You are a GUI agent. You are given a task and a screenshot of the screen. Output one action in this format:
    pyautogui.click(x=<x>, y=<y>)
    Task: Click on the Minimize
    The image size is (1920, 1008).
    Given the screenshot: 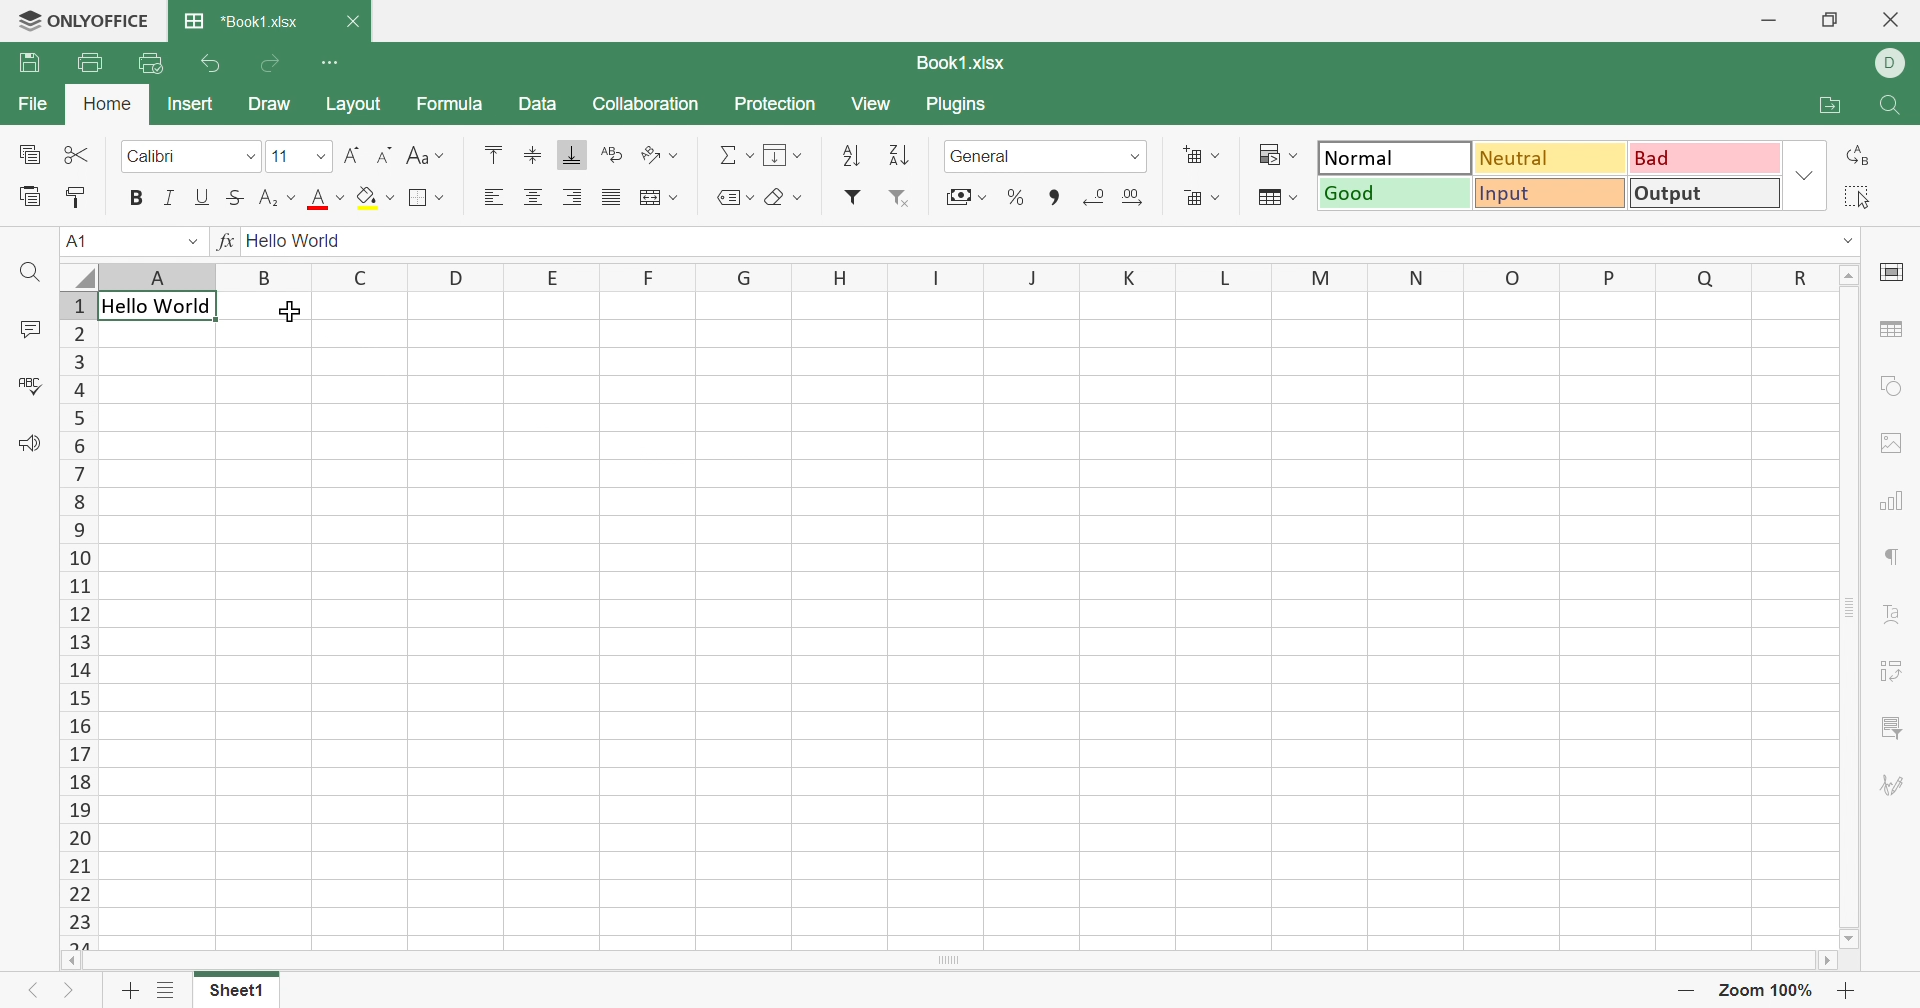 What is the action you would take?
    pyautogui.click(x=1768, y=19)
    